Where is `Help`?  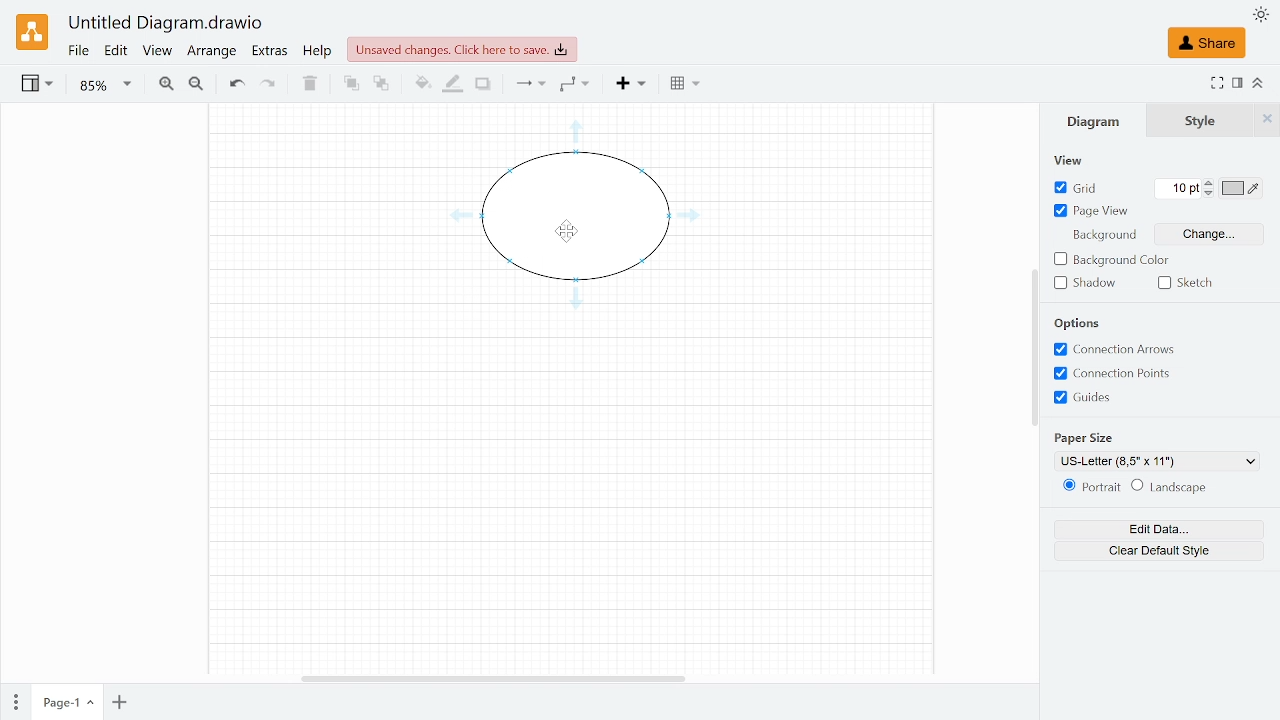
Help is located at coordinates (318, 52).